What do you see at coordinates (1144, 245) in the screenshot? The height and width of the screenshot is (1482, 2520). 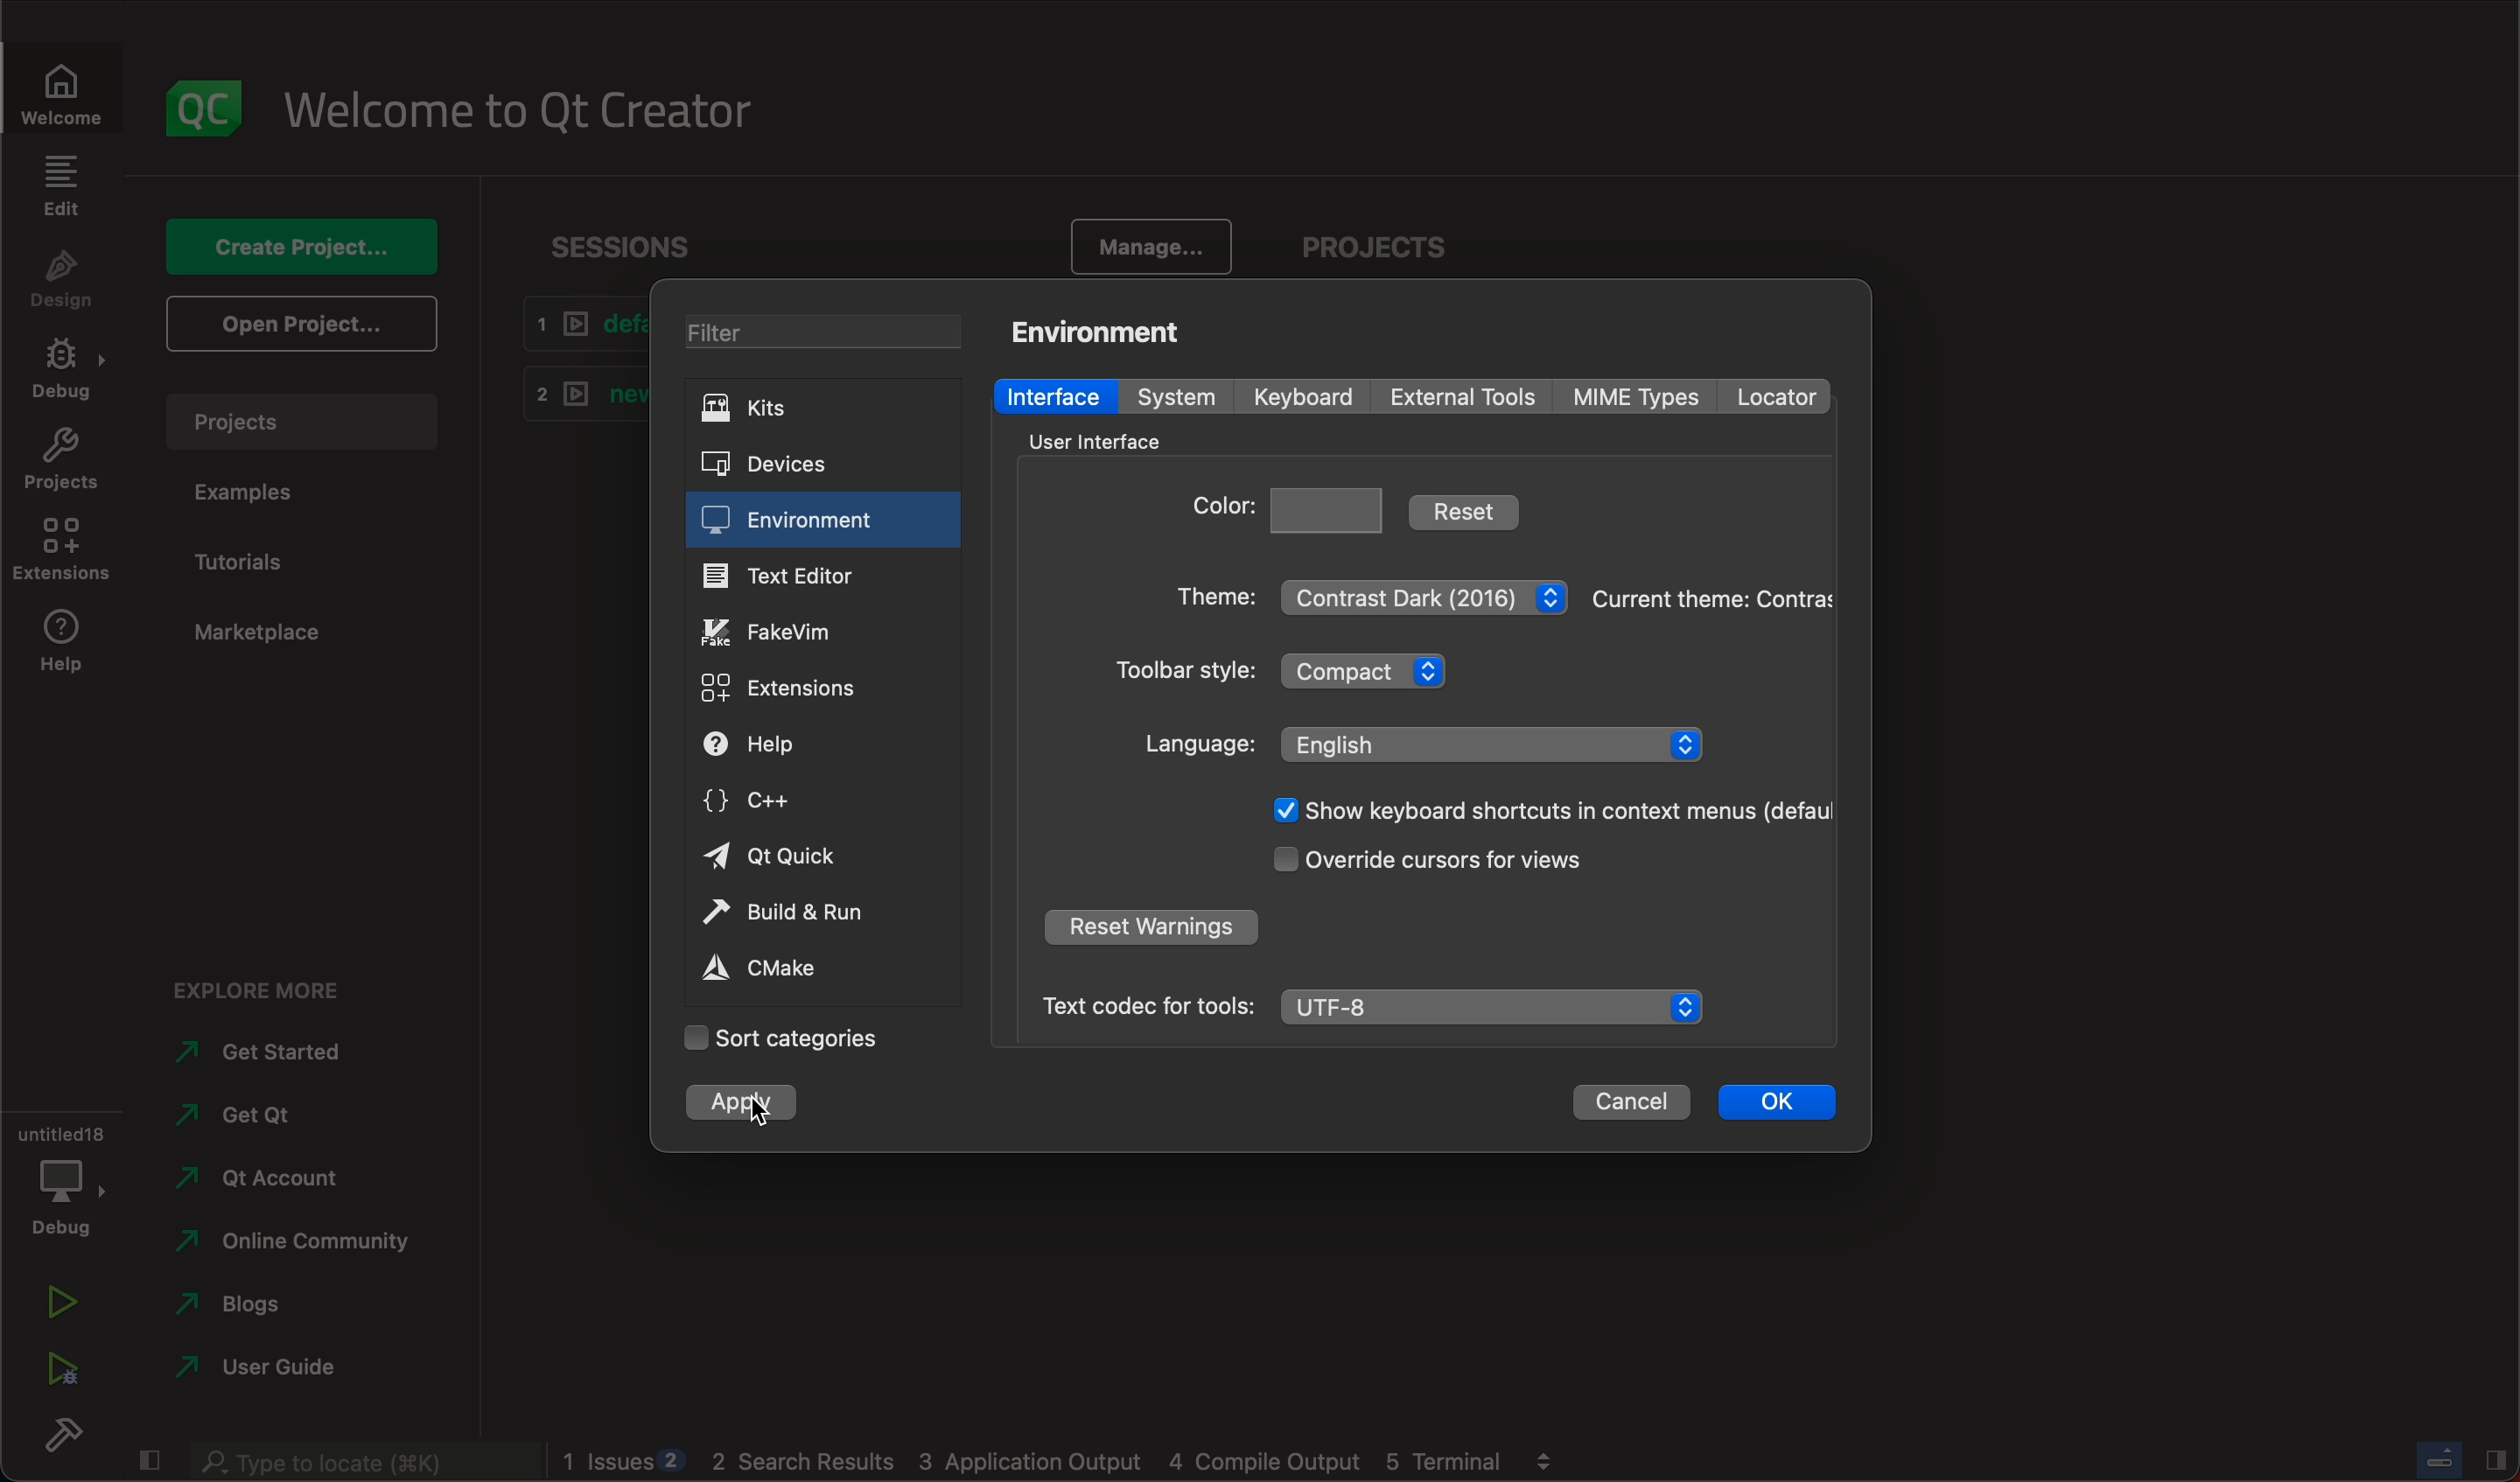 I see `manage` at bounding box center [1144, 245].